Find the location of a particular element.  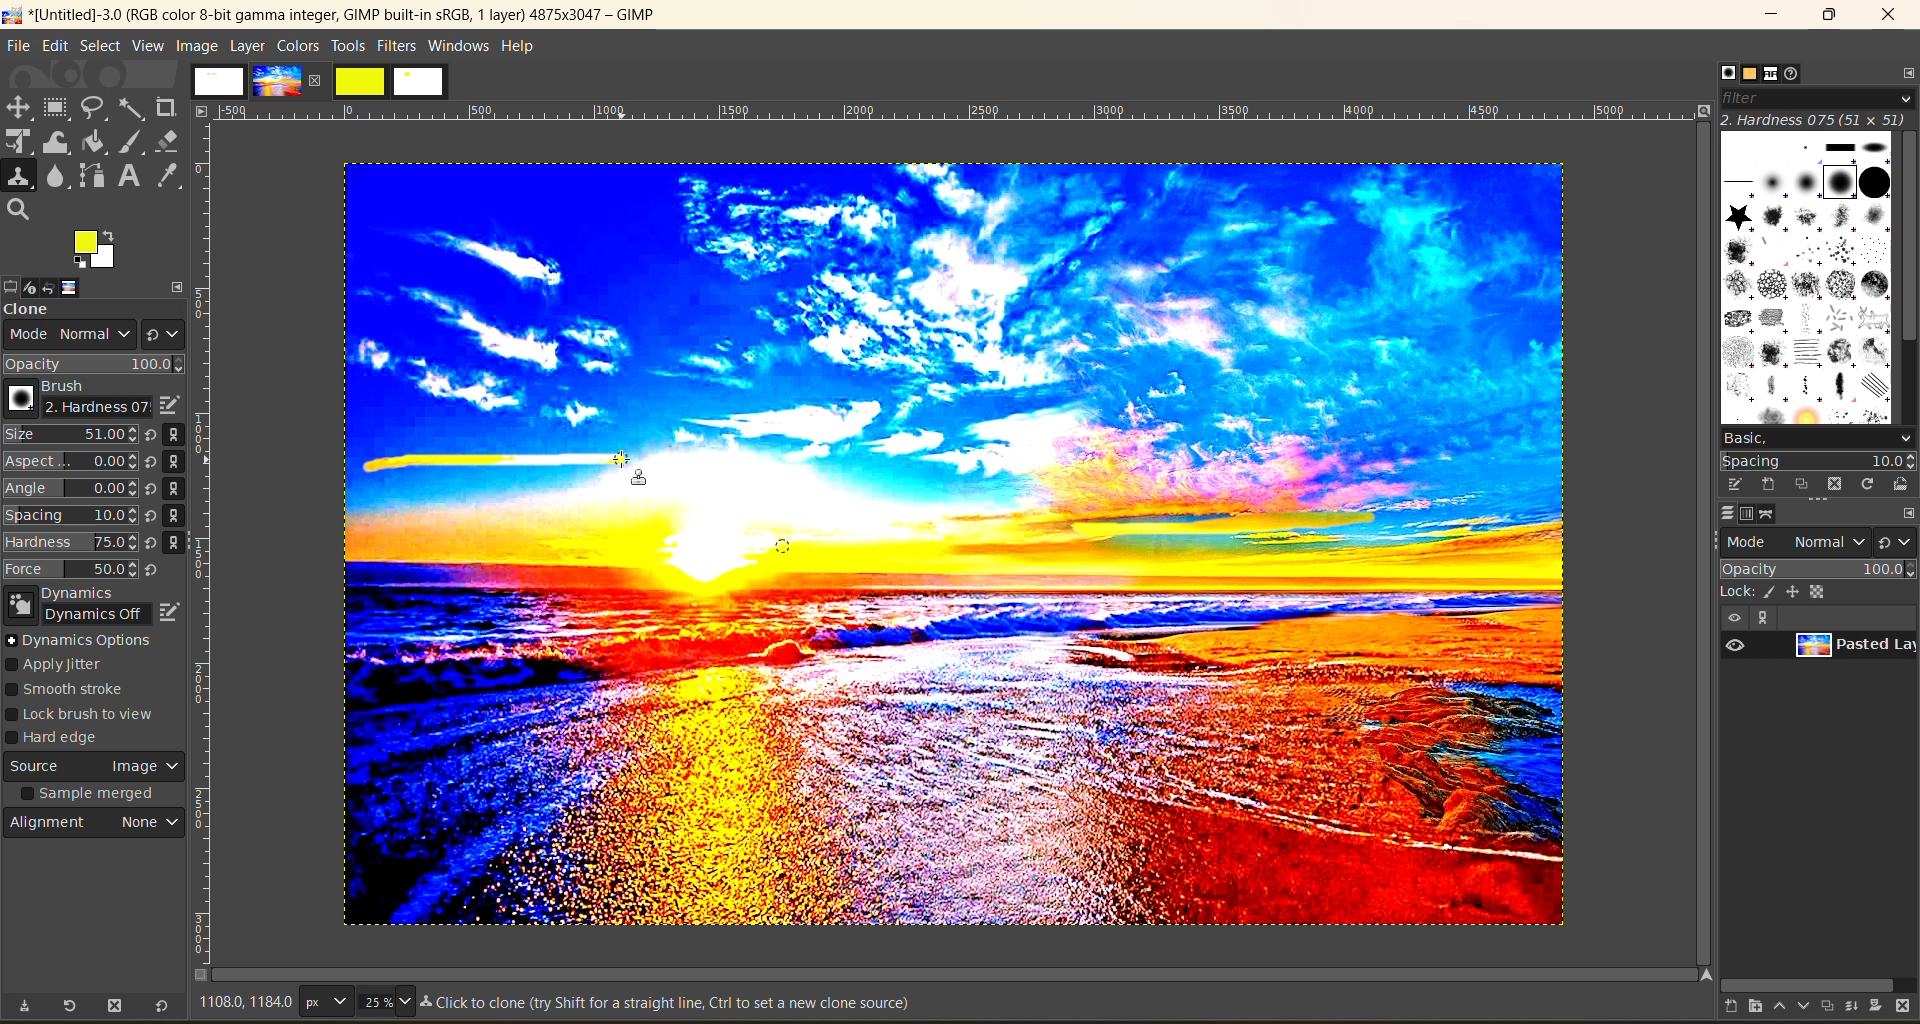

raise this layer is located at coordinates (1771, 1007).